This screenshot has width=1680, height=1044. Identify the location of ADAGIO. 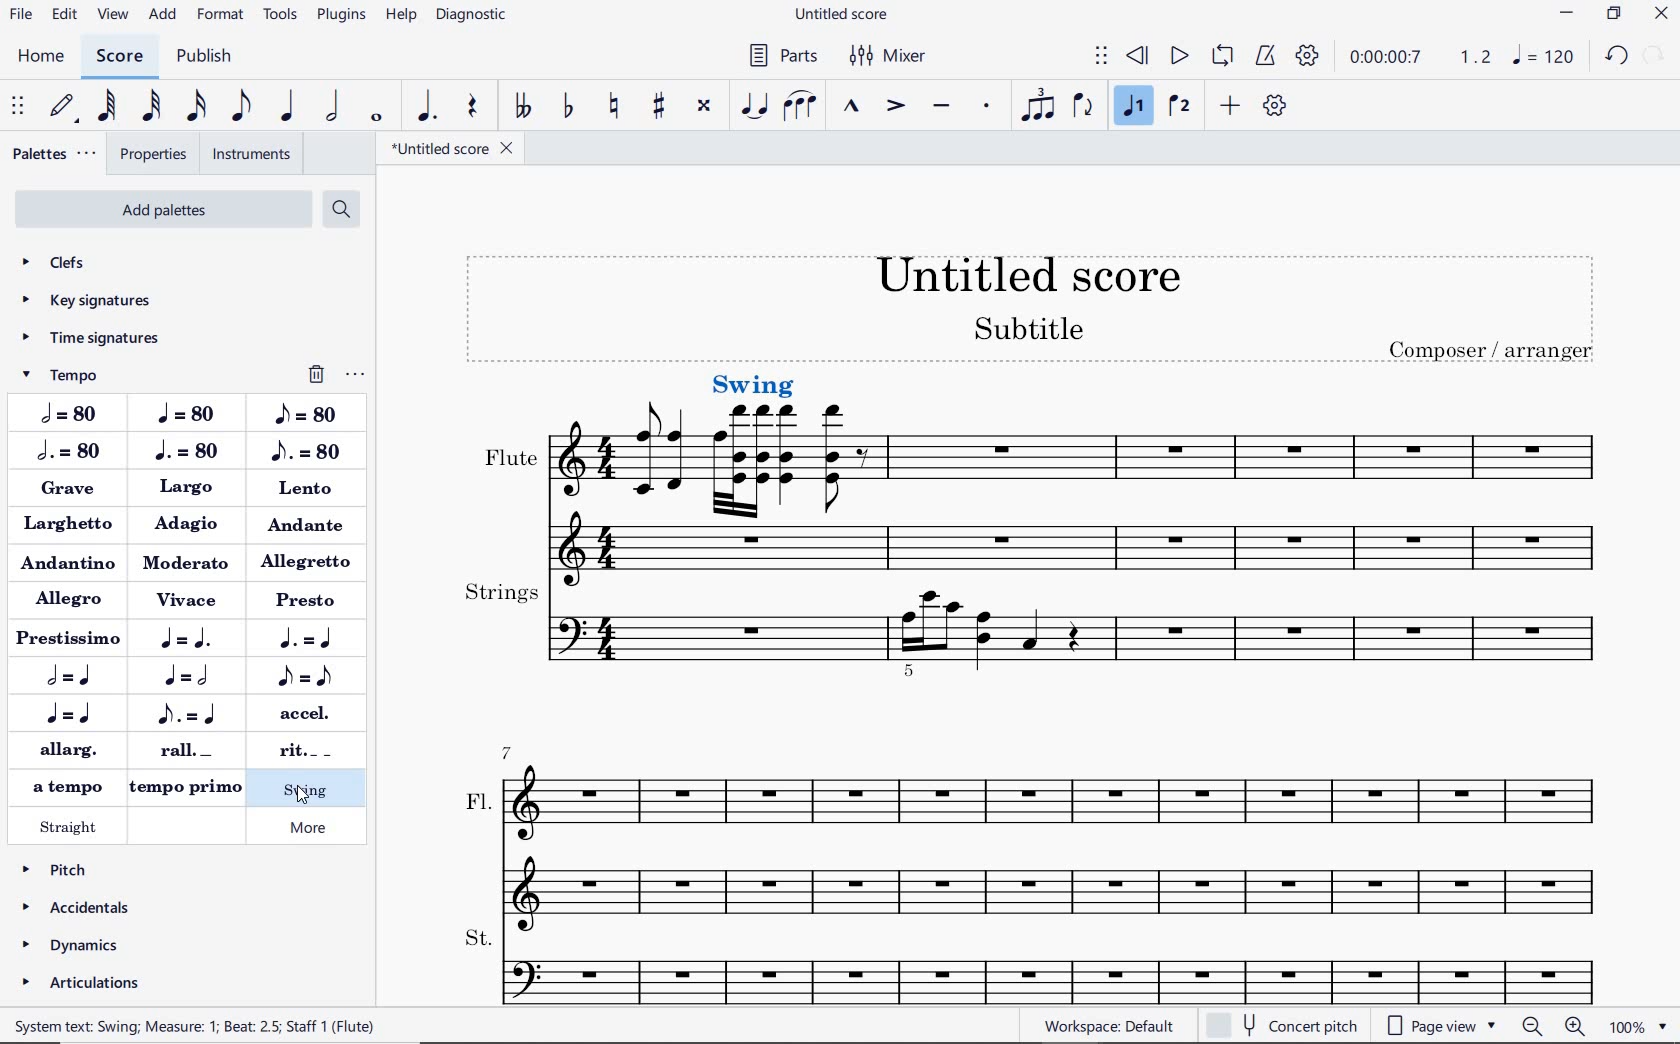
(190, 525).